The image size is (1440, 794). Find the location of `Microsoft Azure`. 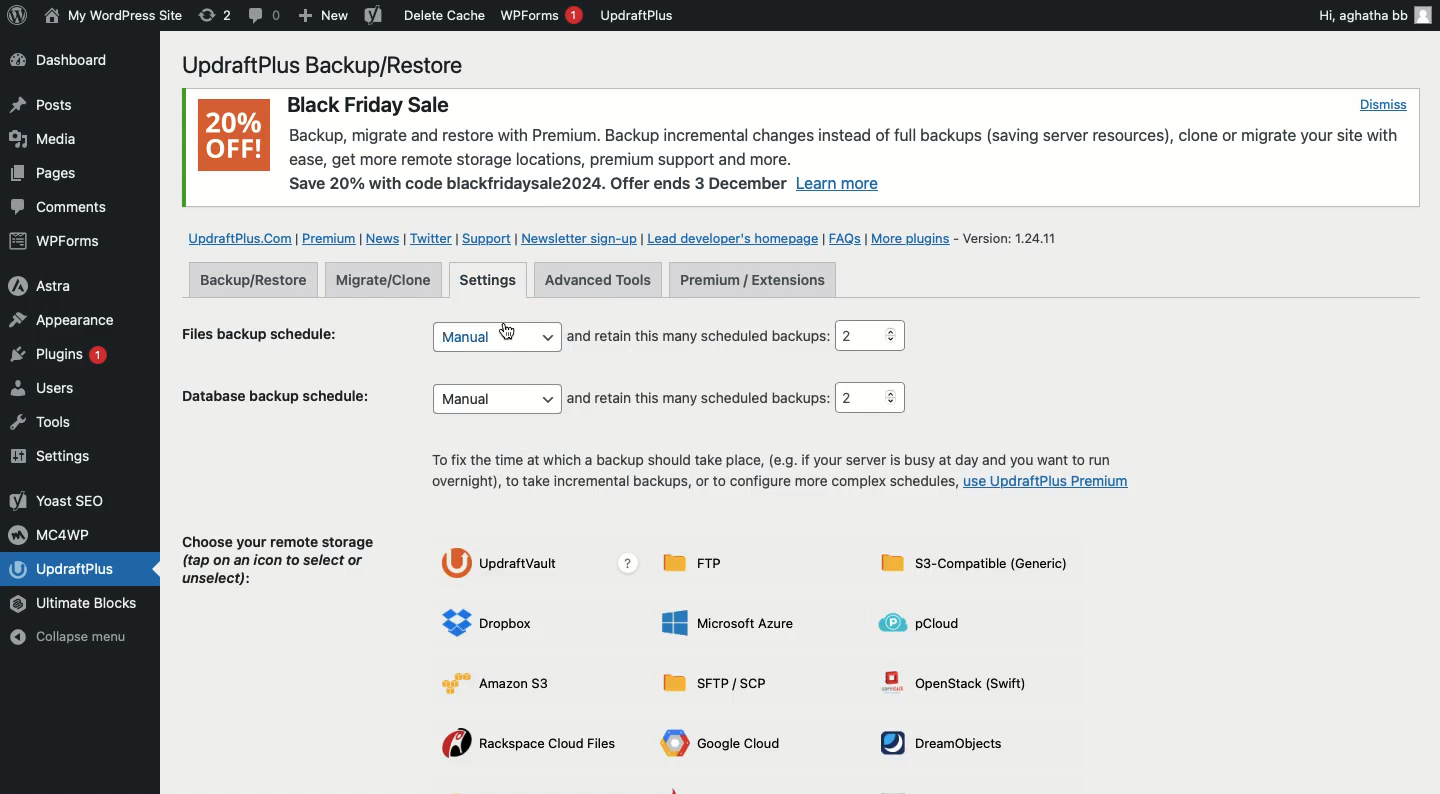

Microsoft Azure is located at coordinates (731, 622).